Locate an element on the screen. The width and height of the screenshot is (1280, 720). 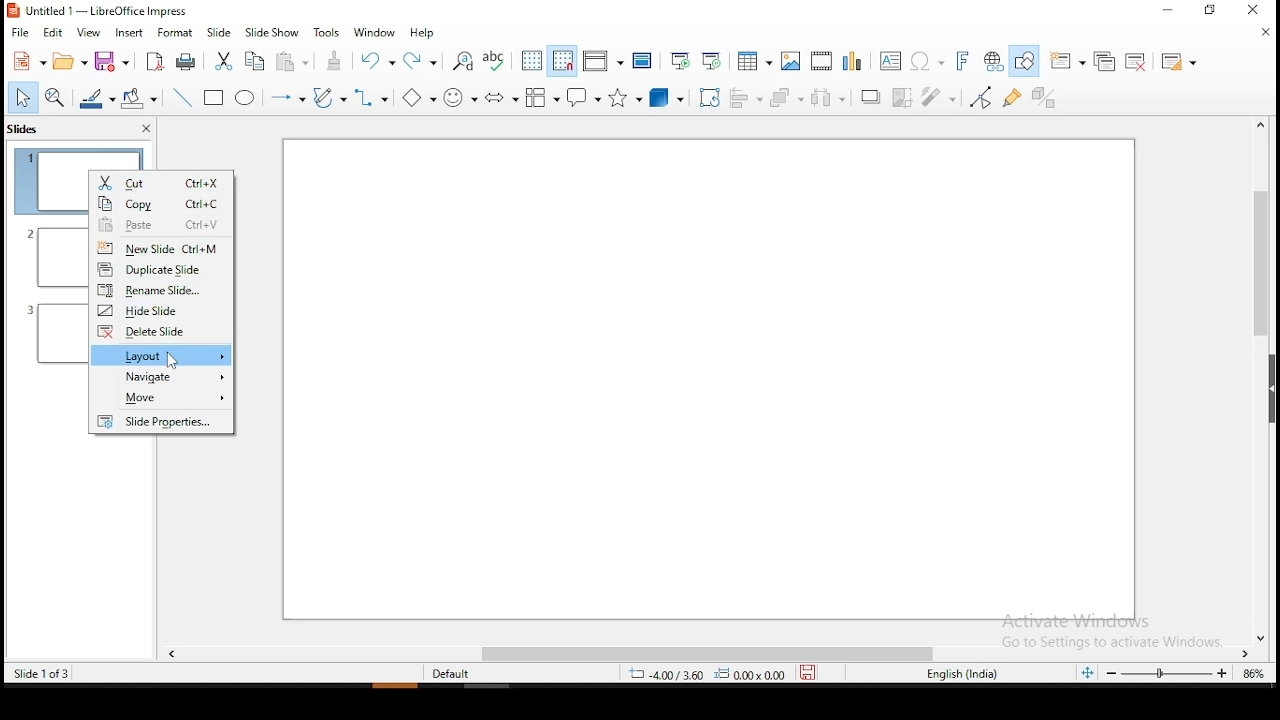
open is located at coordinates (70, 59).